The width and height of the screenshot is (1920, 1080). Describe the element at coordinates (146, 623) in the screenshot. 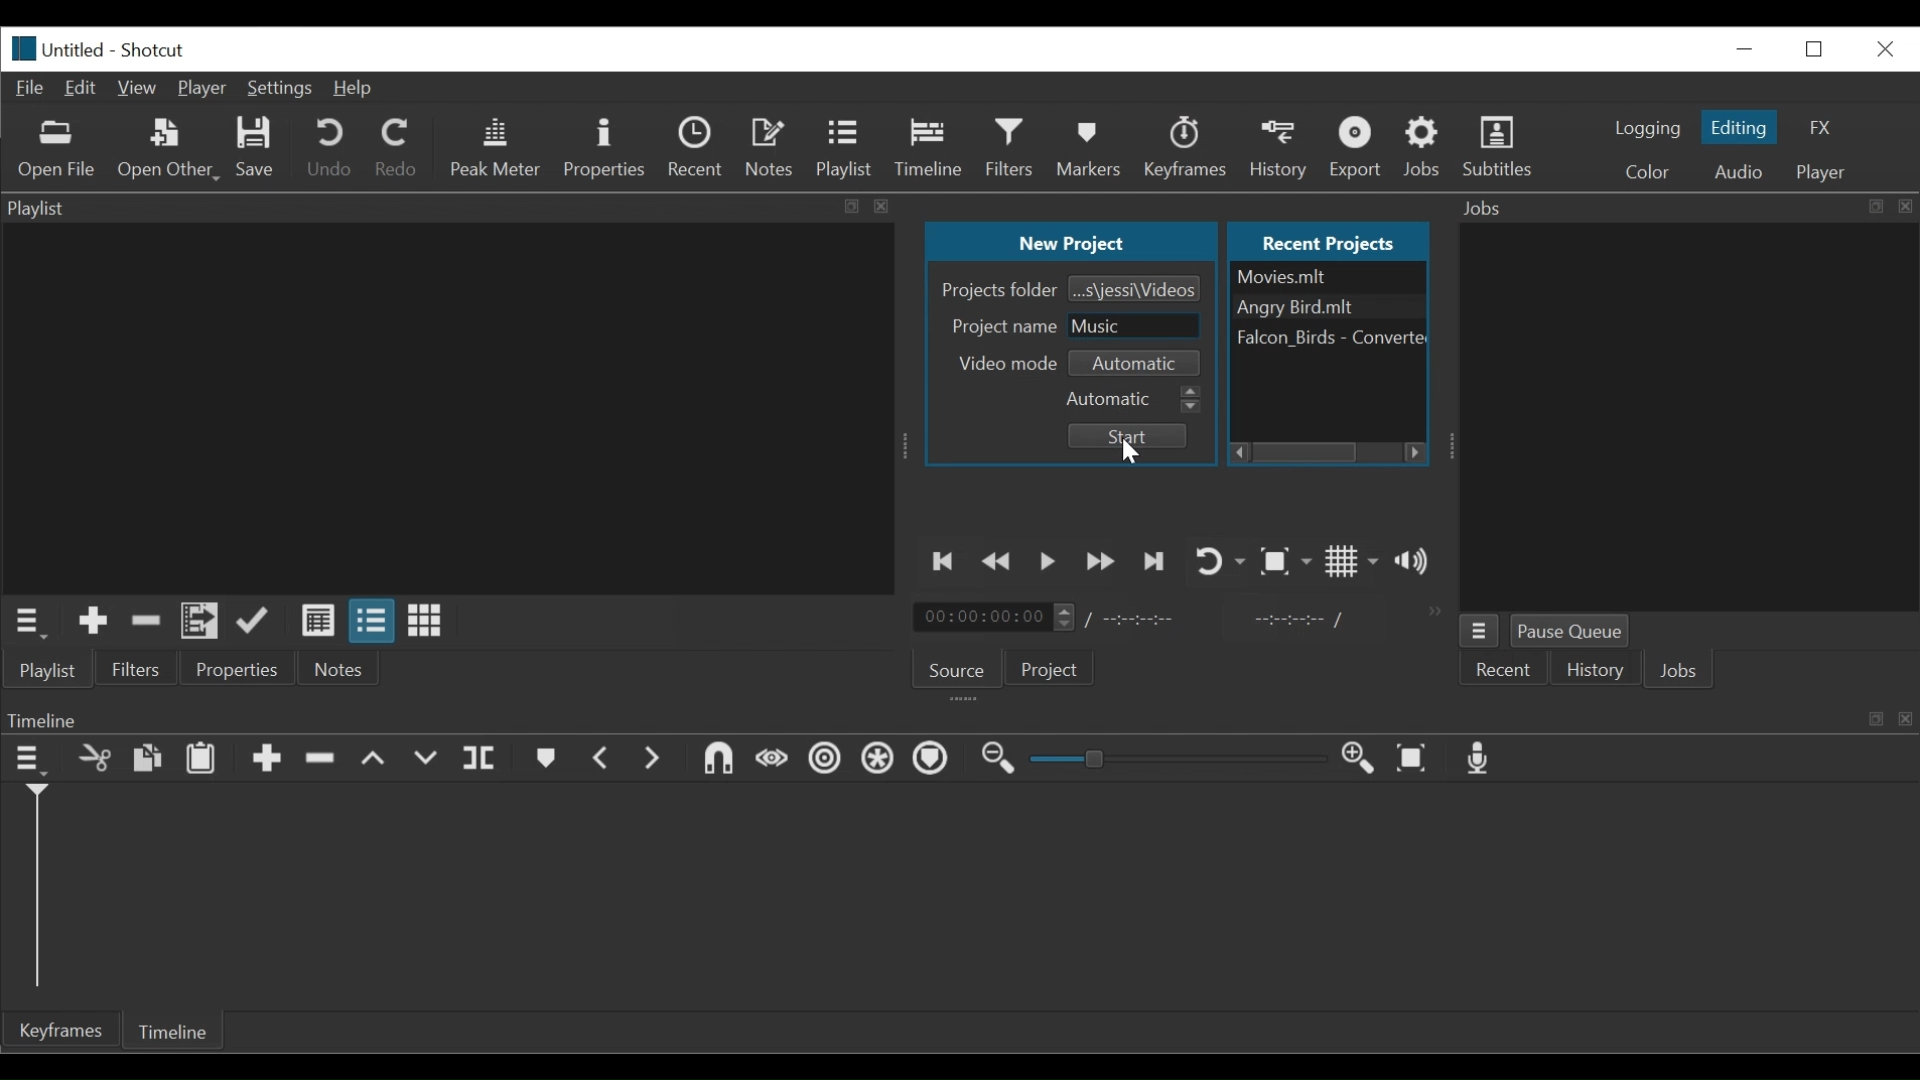

I see `Remove Cut` at that location.